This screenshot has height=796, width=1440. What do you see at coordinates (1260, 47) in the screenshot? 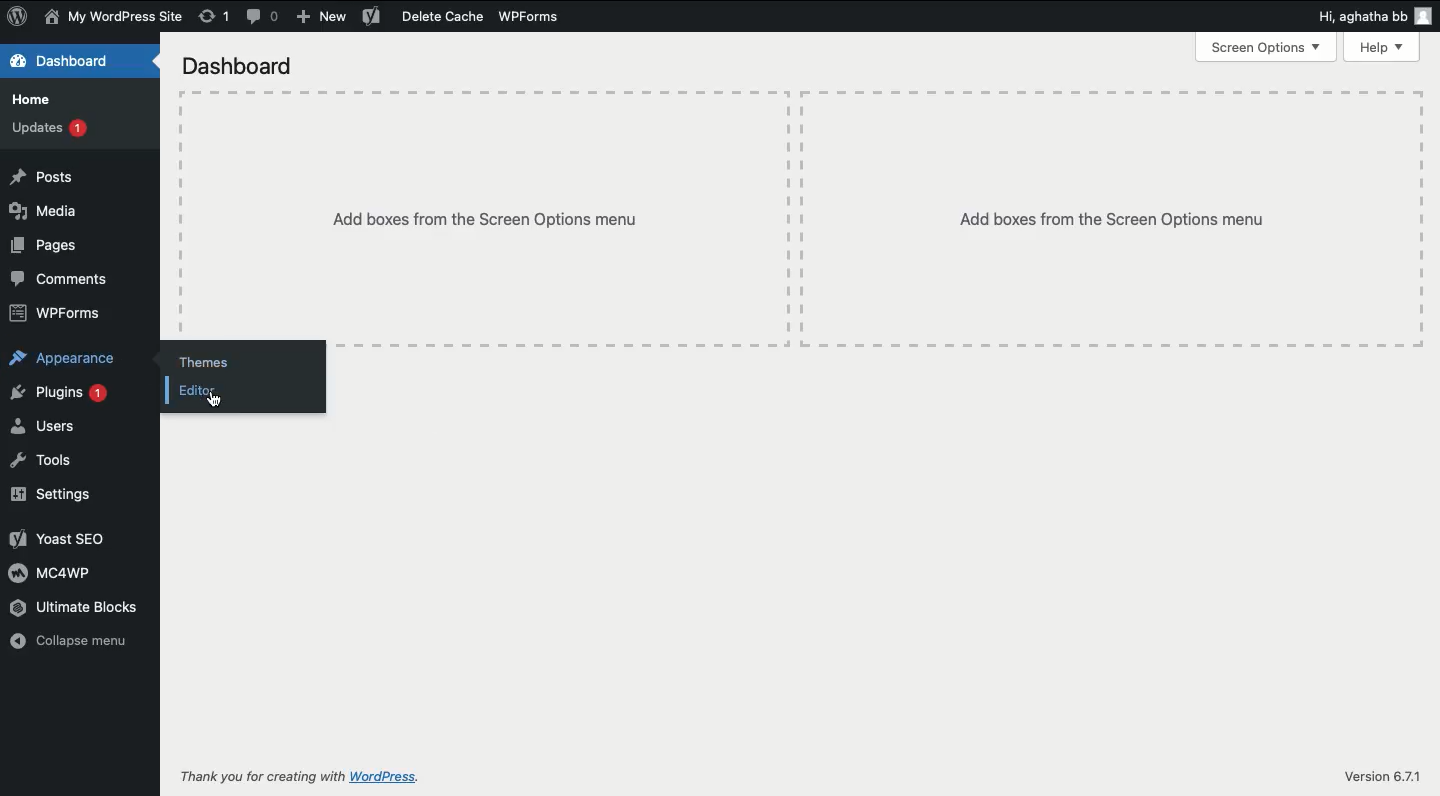
I see `Screen Options ` at bounding box center [1260, 47].